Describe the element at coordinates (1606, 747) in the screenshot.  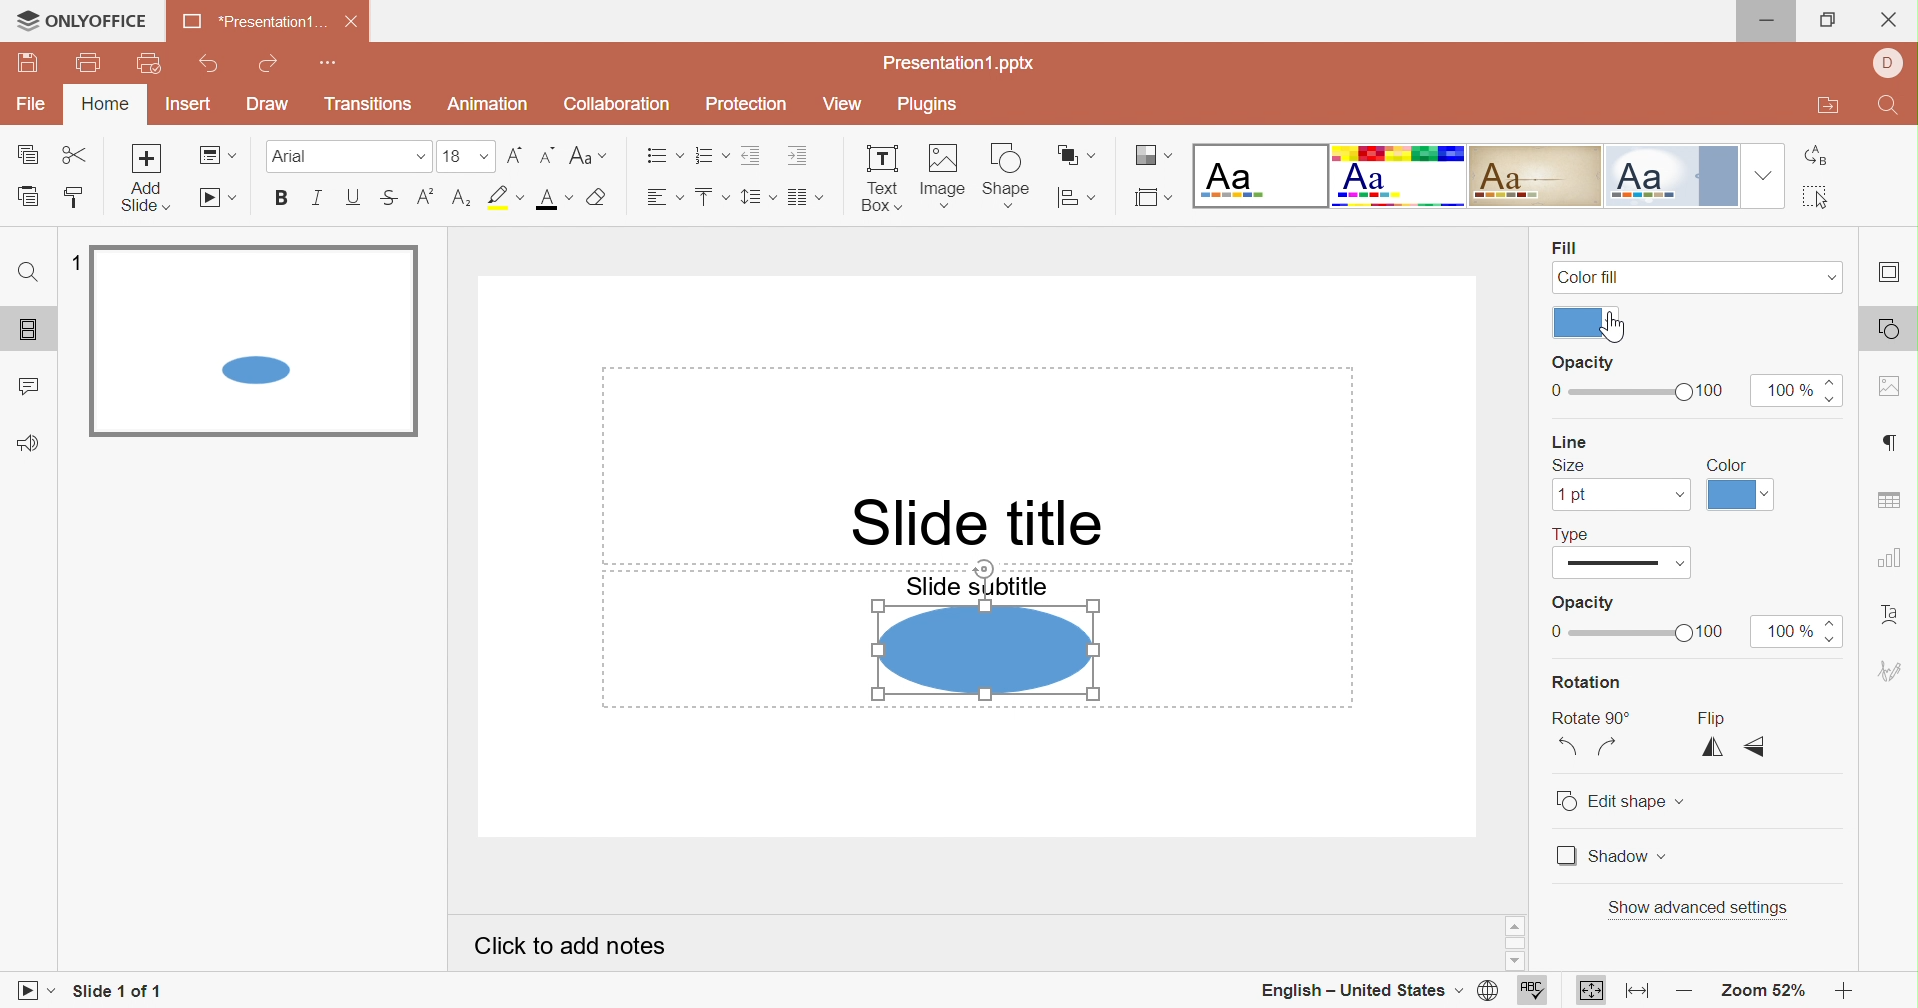
I see `Rotate 90° Clockwise` at that location.